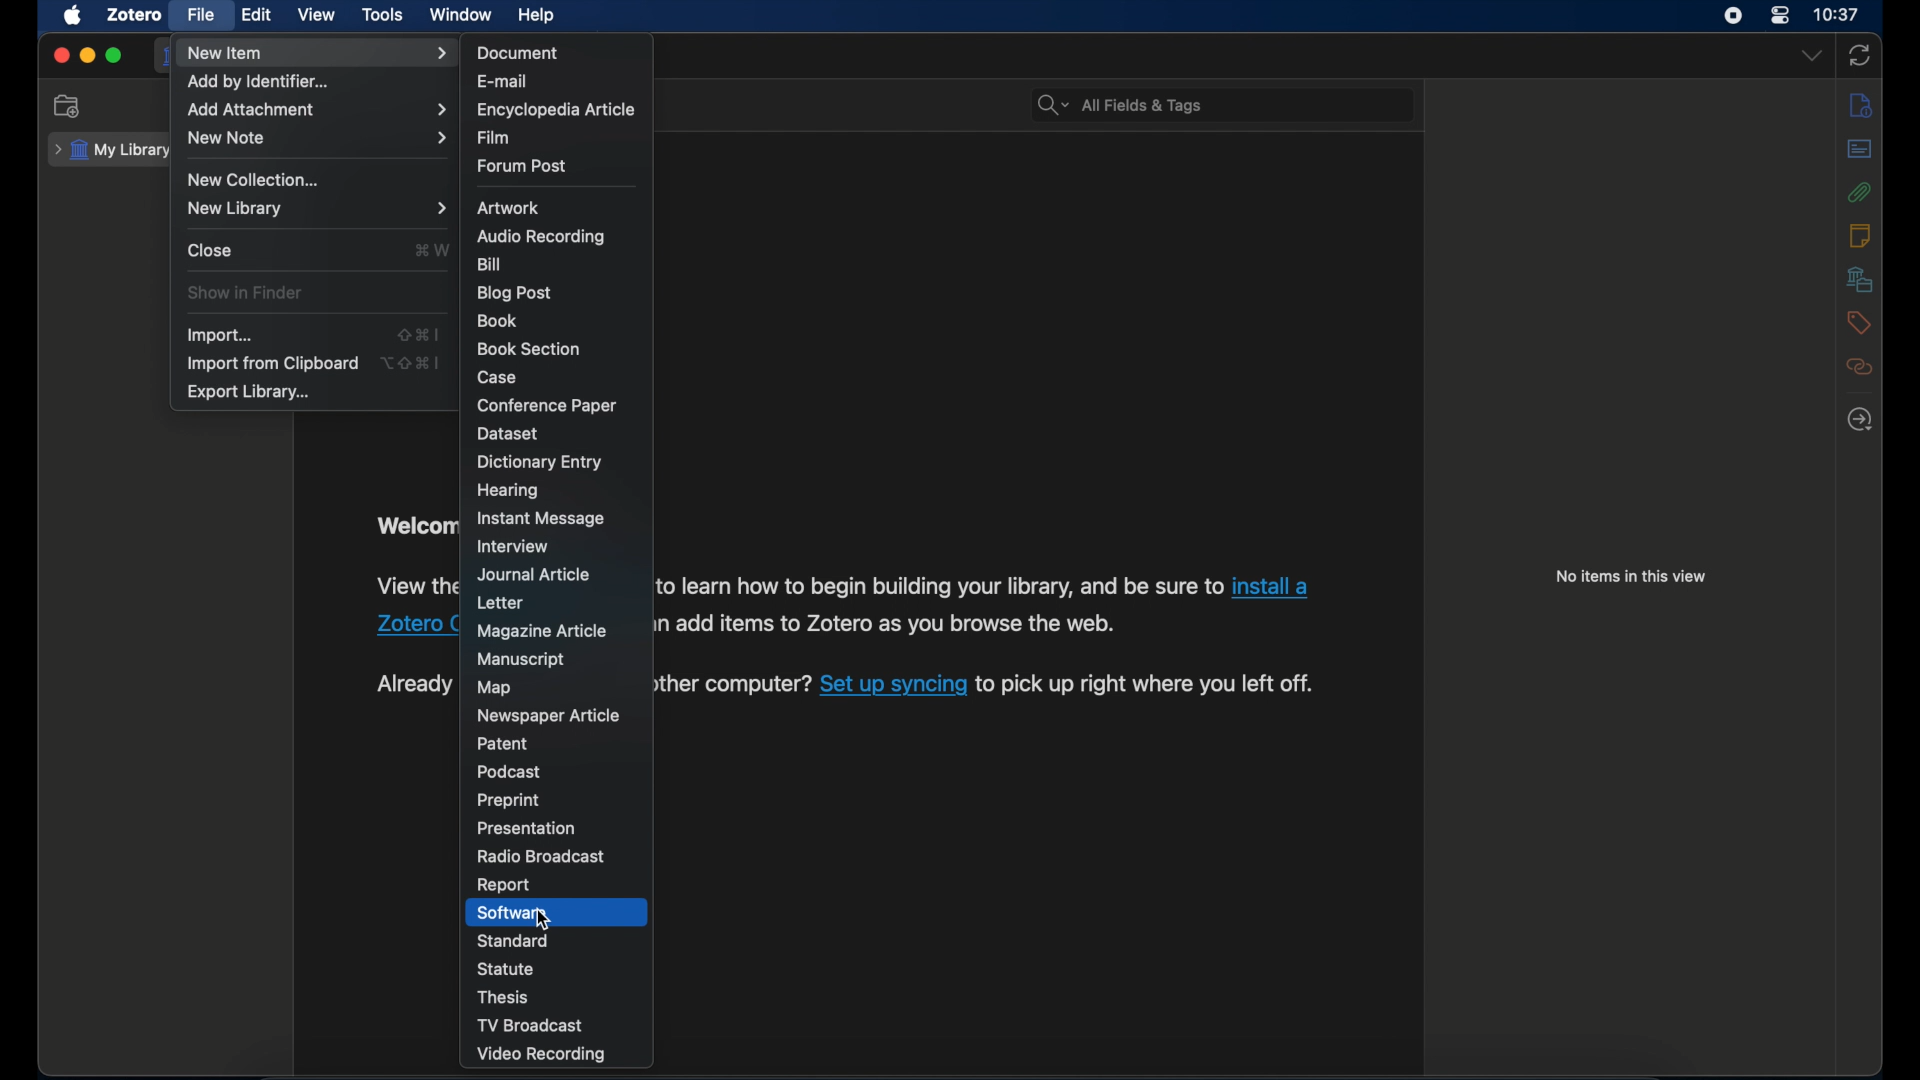  I want to click on audio recording, so click(540, 235).